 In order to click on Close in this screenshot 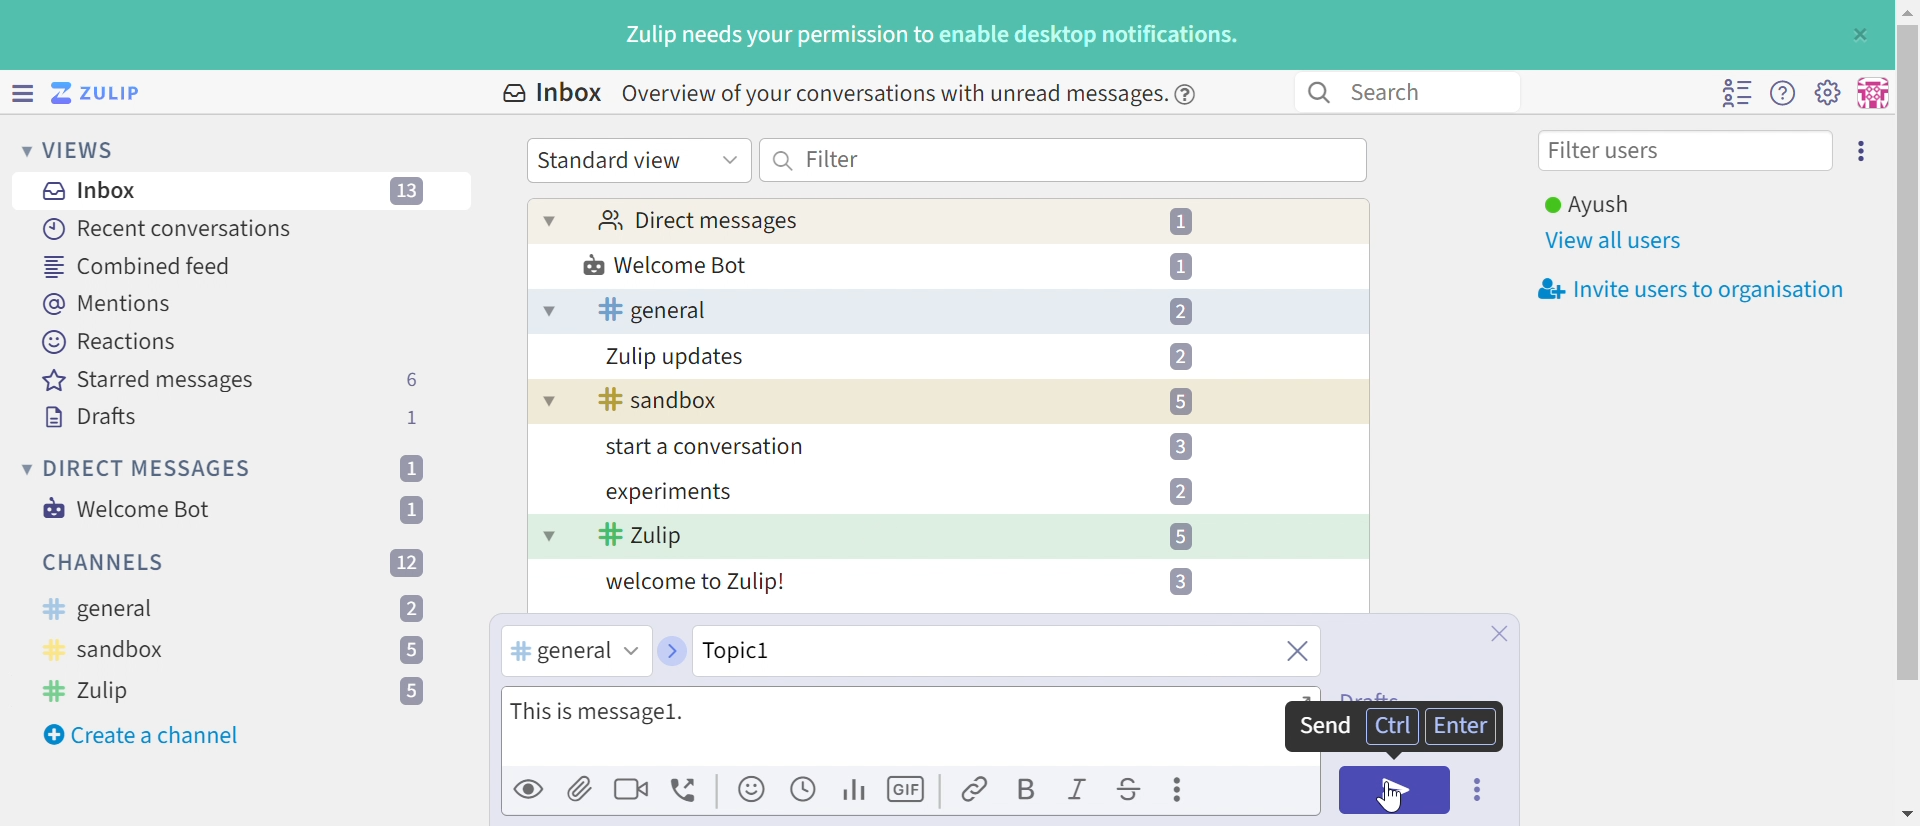, I will do `click(1858, 35)`.